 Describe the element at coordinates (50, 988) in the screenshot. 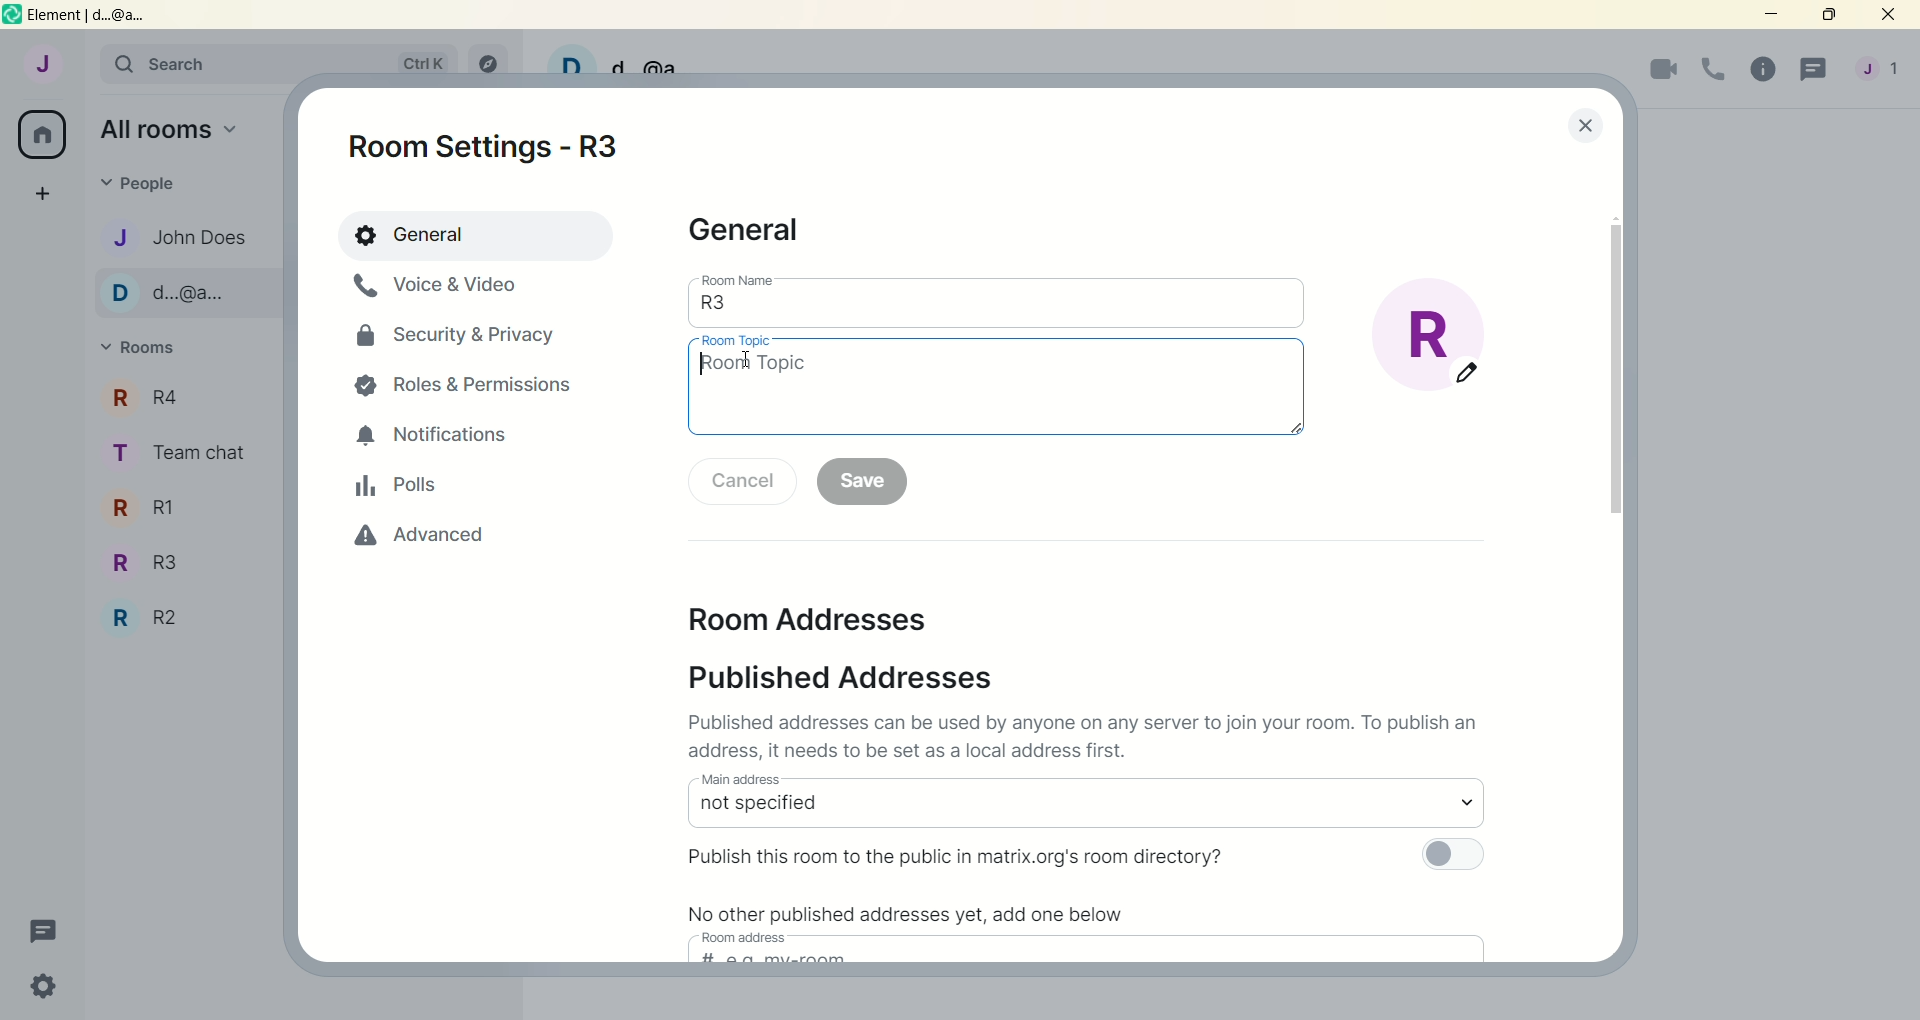

I see `quick settings` at that location.